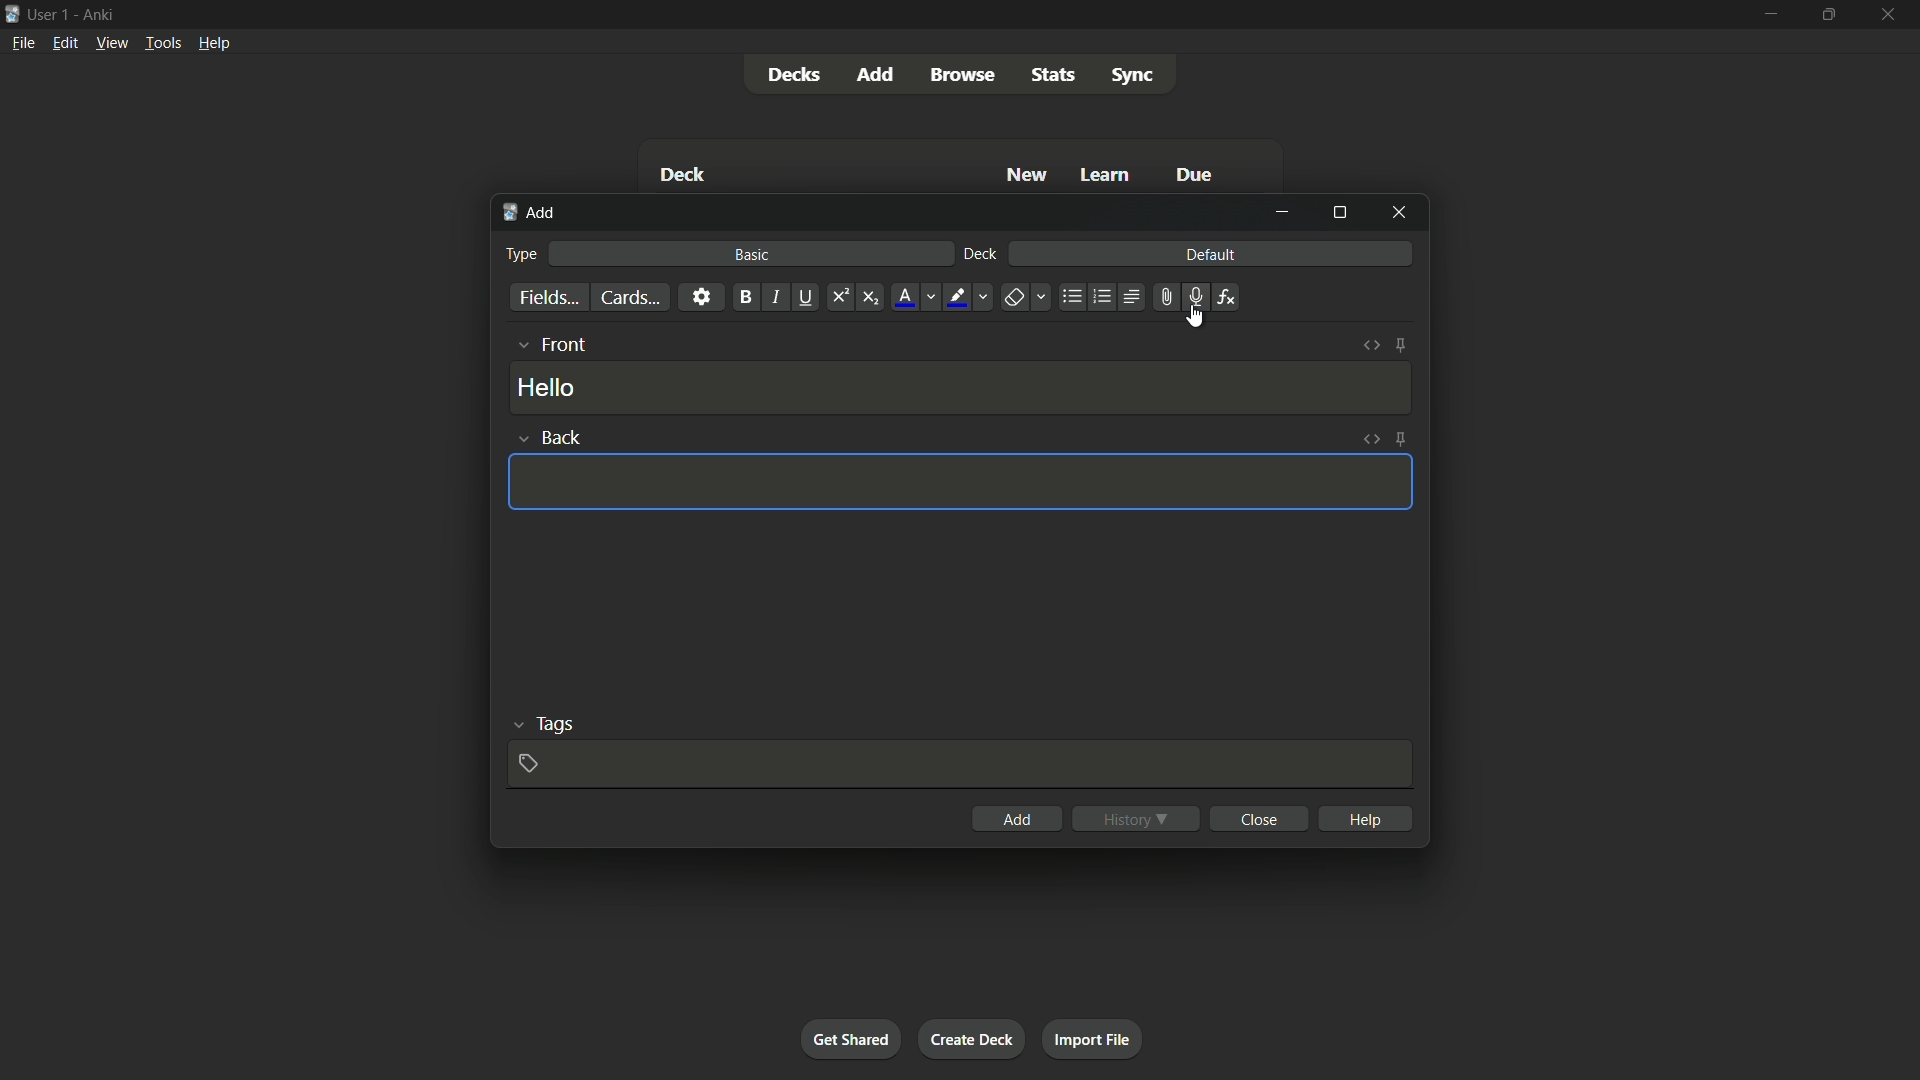  I want to click on maximize, so click(1339, 214).